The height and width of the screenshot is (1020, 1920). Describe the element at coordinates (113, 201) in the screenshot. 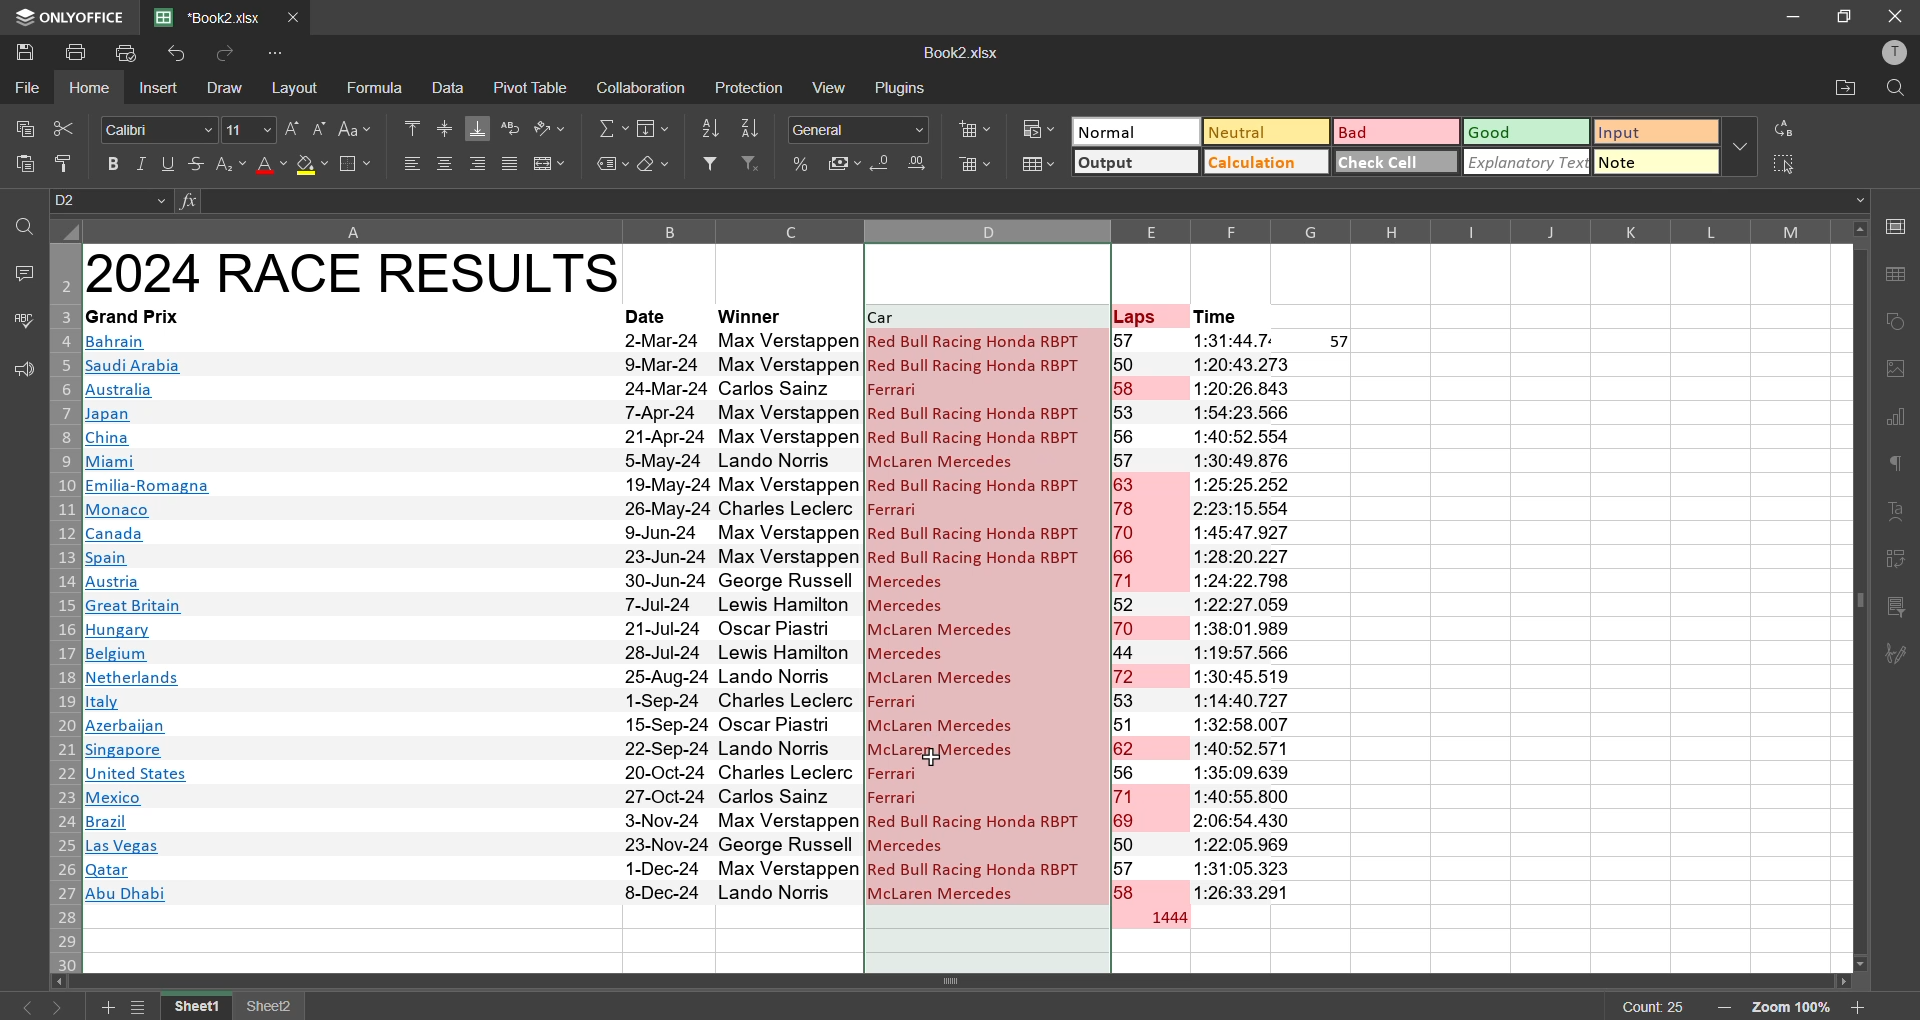

I see `cell address` at that location.